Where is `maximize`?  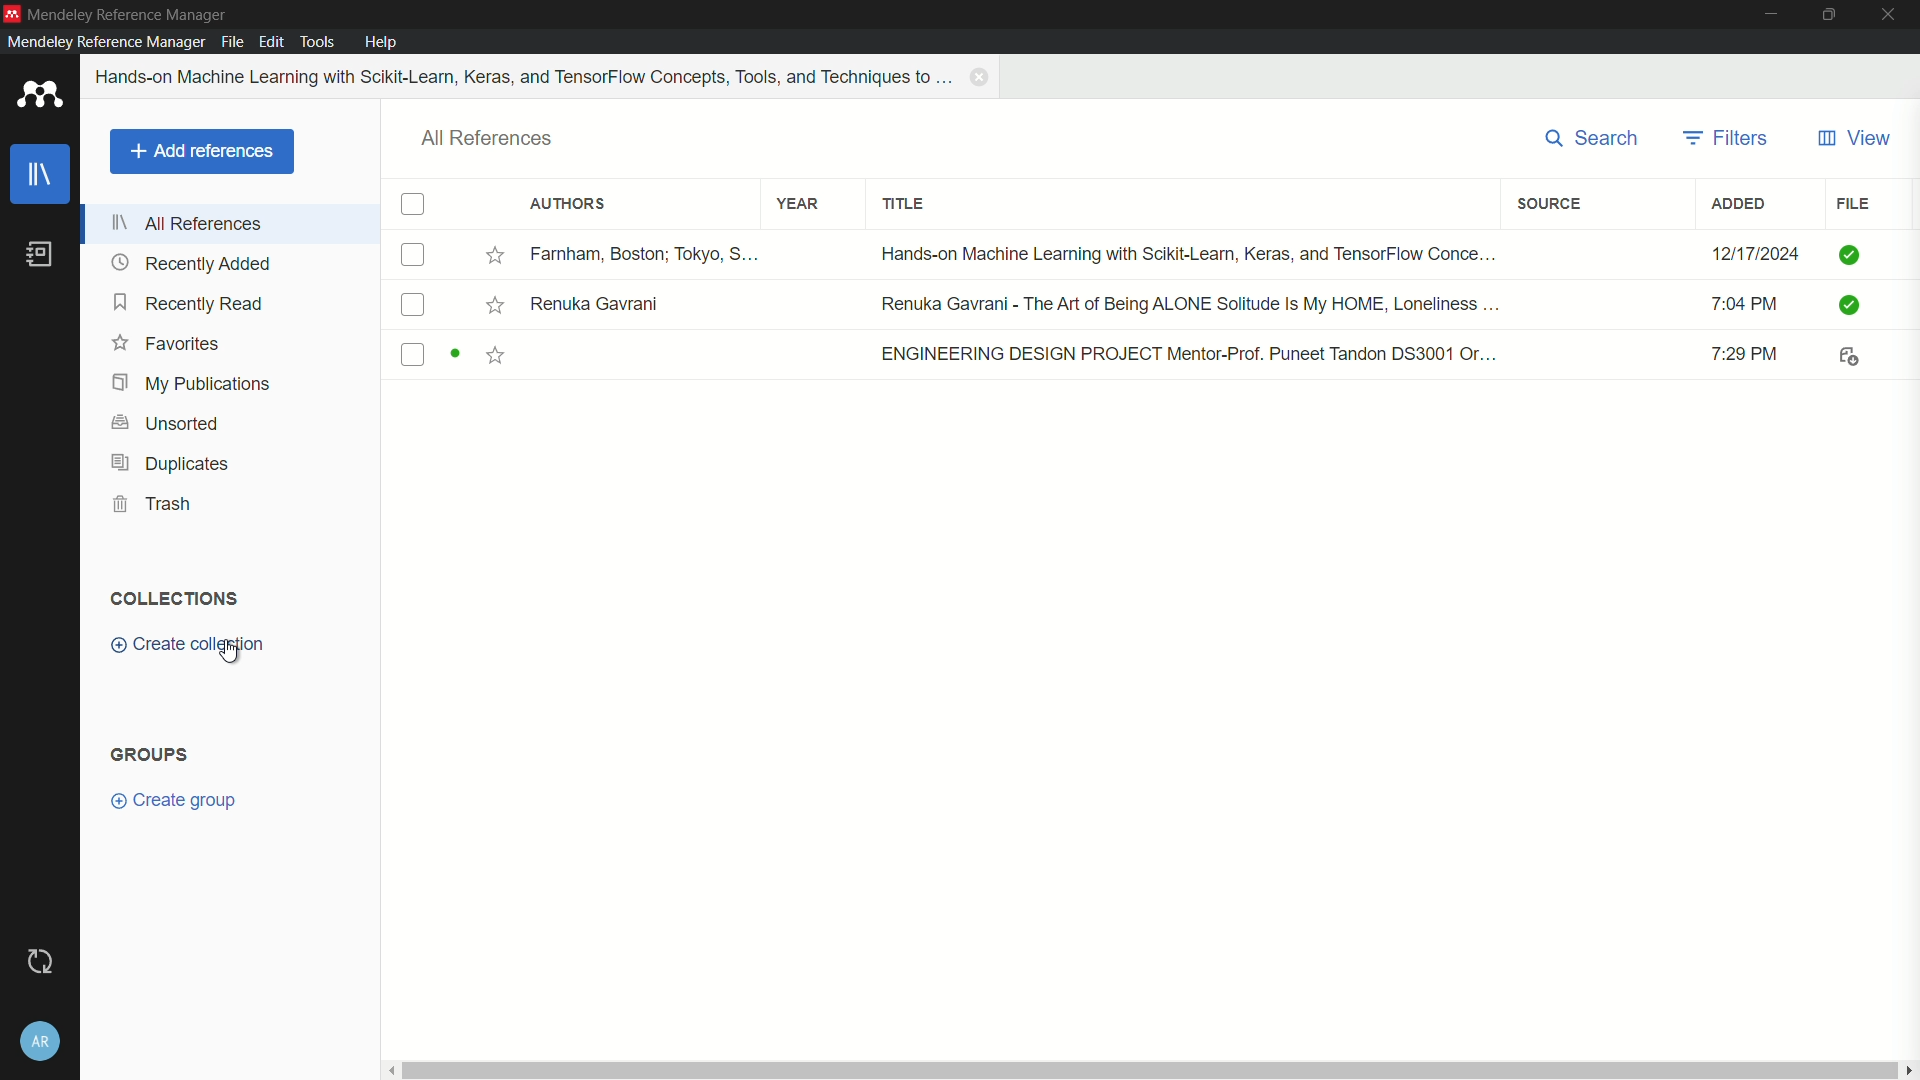
maximize is located at coordinates (1834, 15).